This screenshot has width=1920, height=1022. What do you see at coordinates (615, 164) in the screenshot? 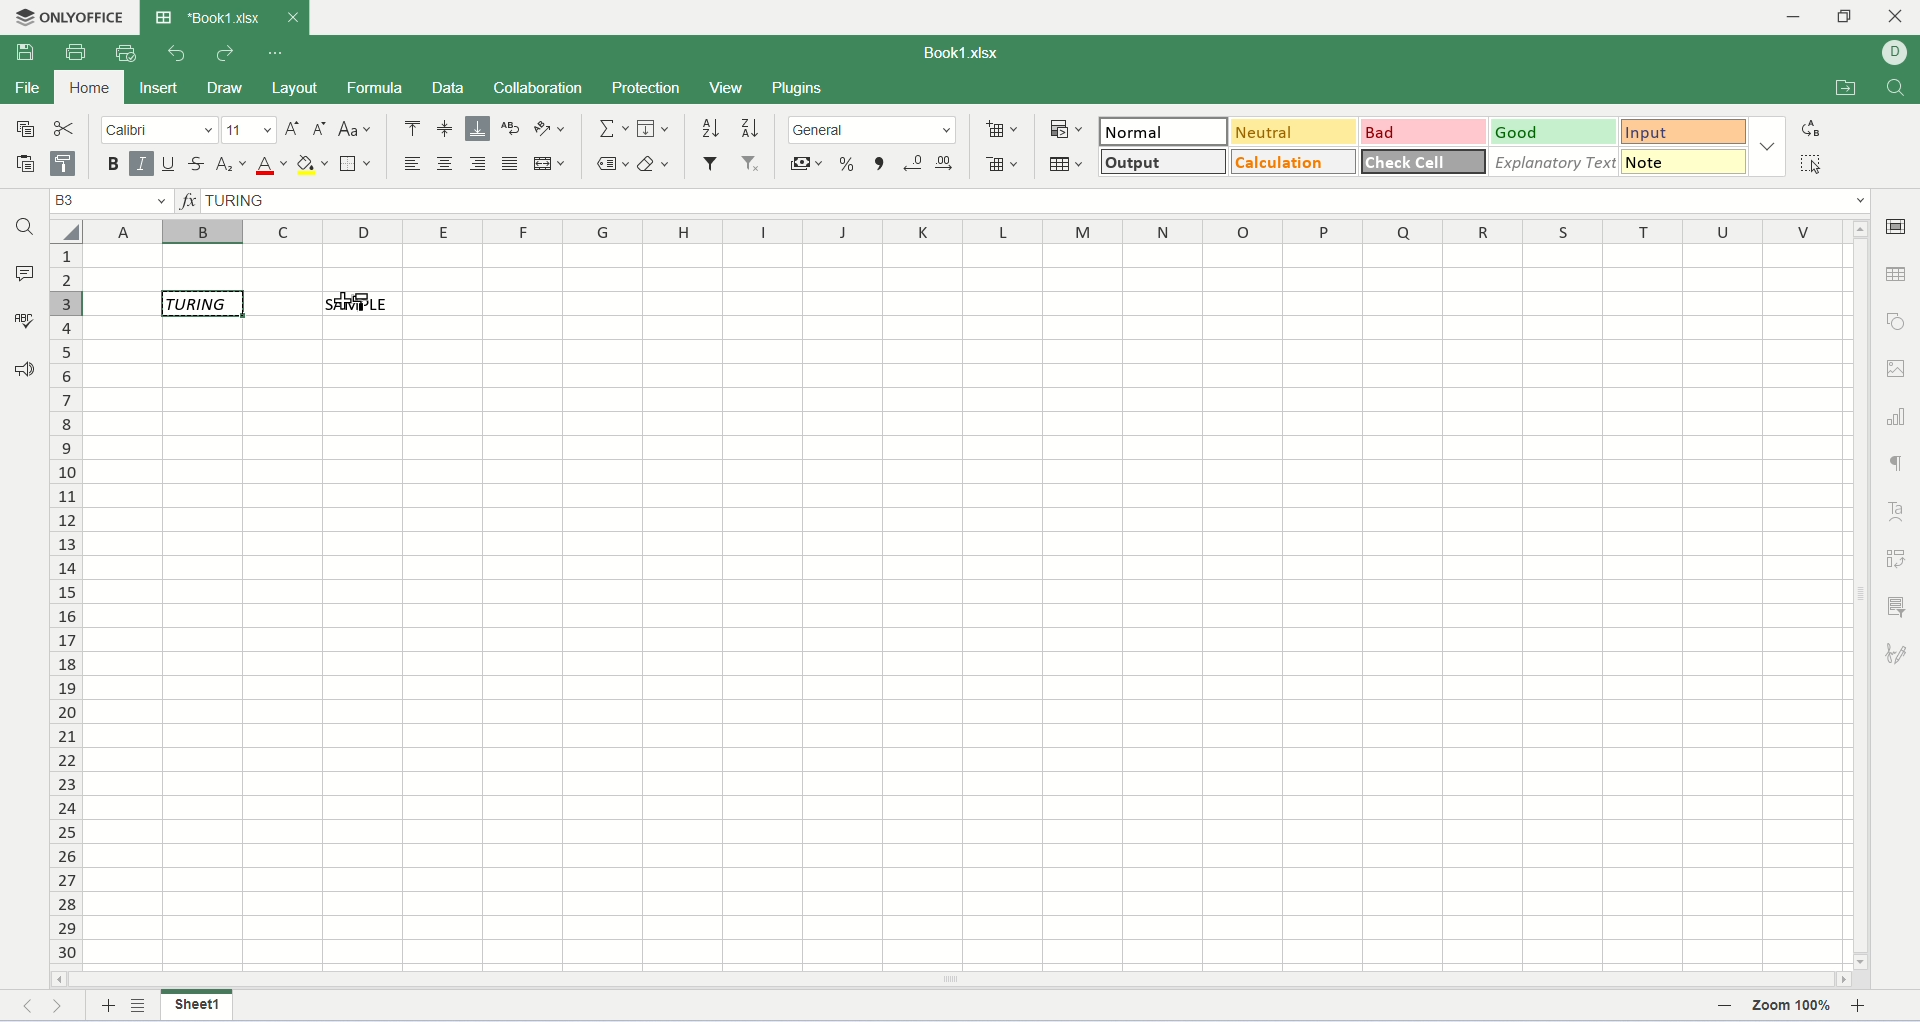
I see `named ranges` at bounding box center [615, 164].